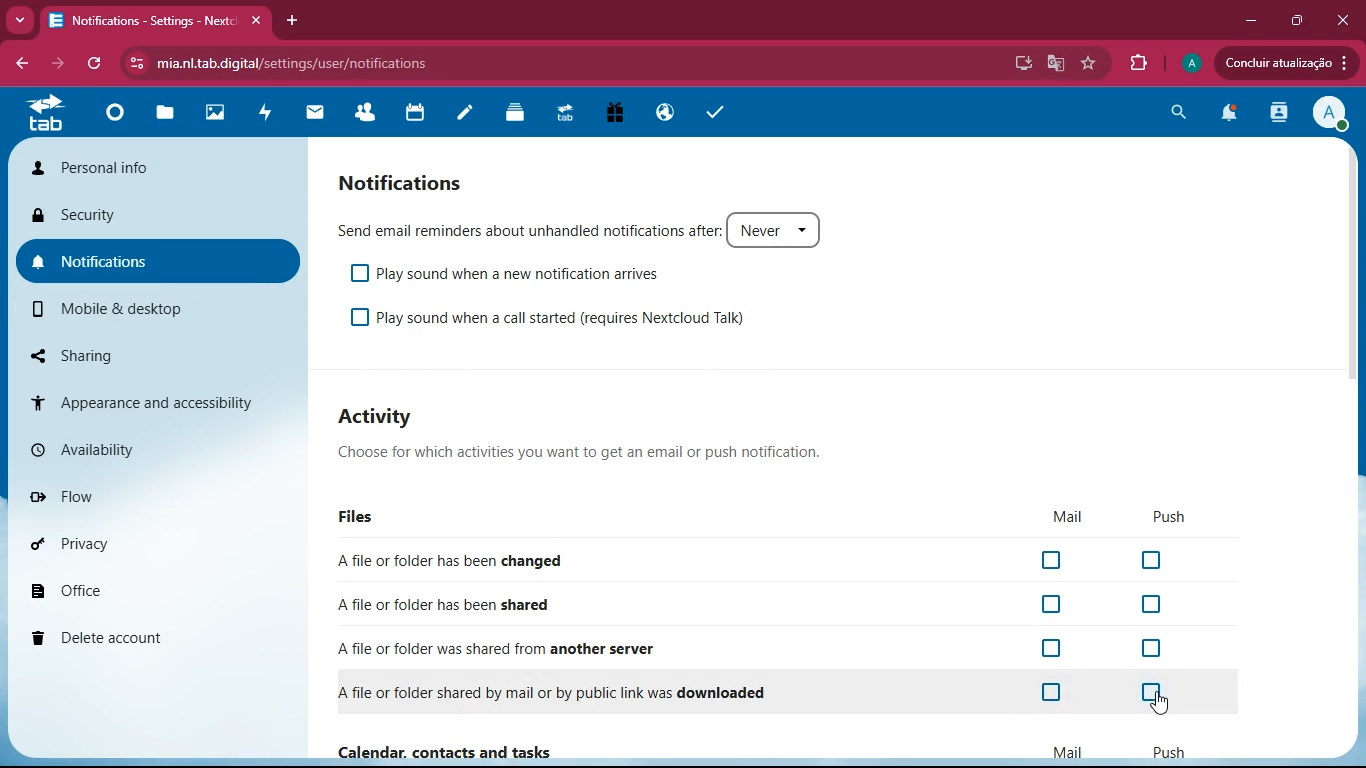 This screenshot has height=768, width=1366. I want to click on profile, so click(1191, 65).